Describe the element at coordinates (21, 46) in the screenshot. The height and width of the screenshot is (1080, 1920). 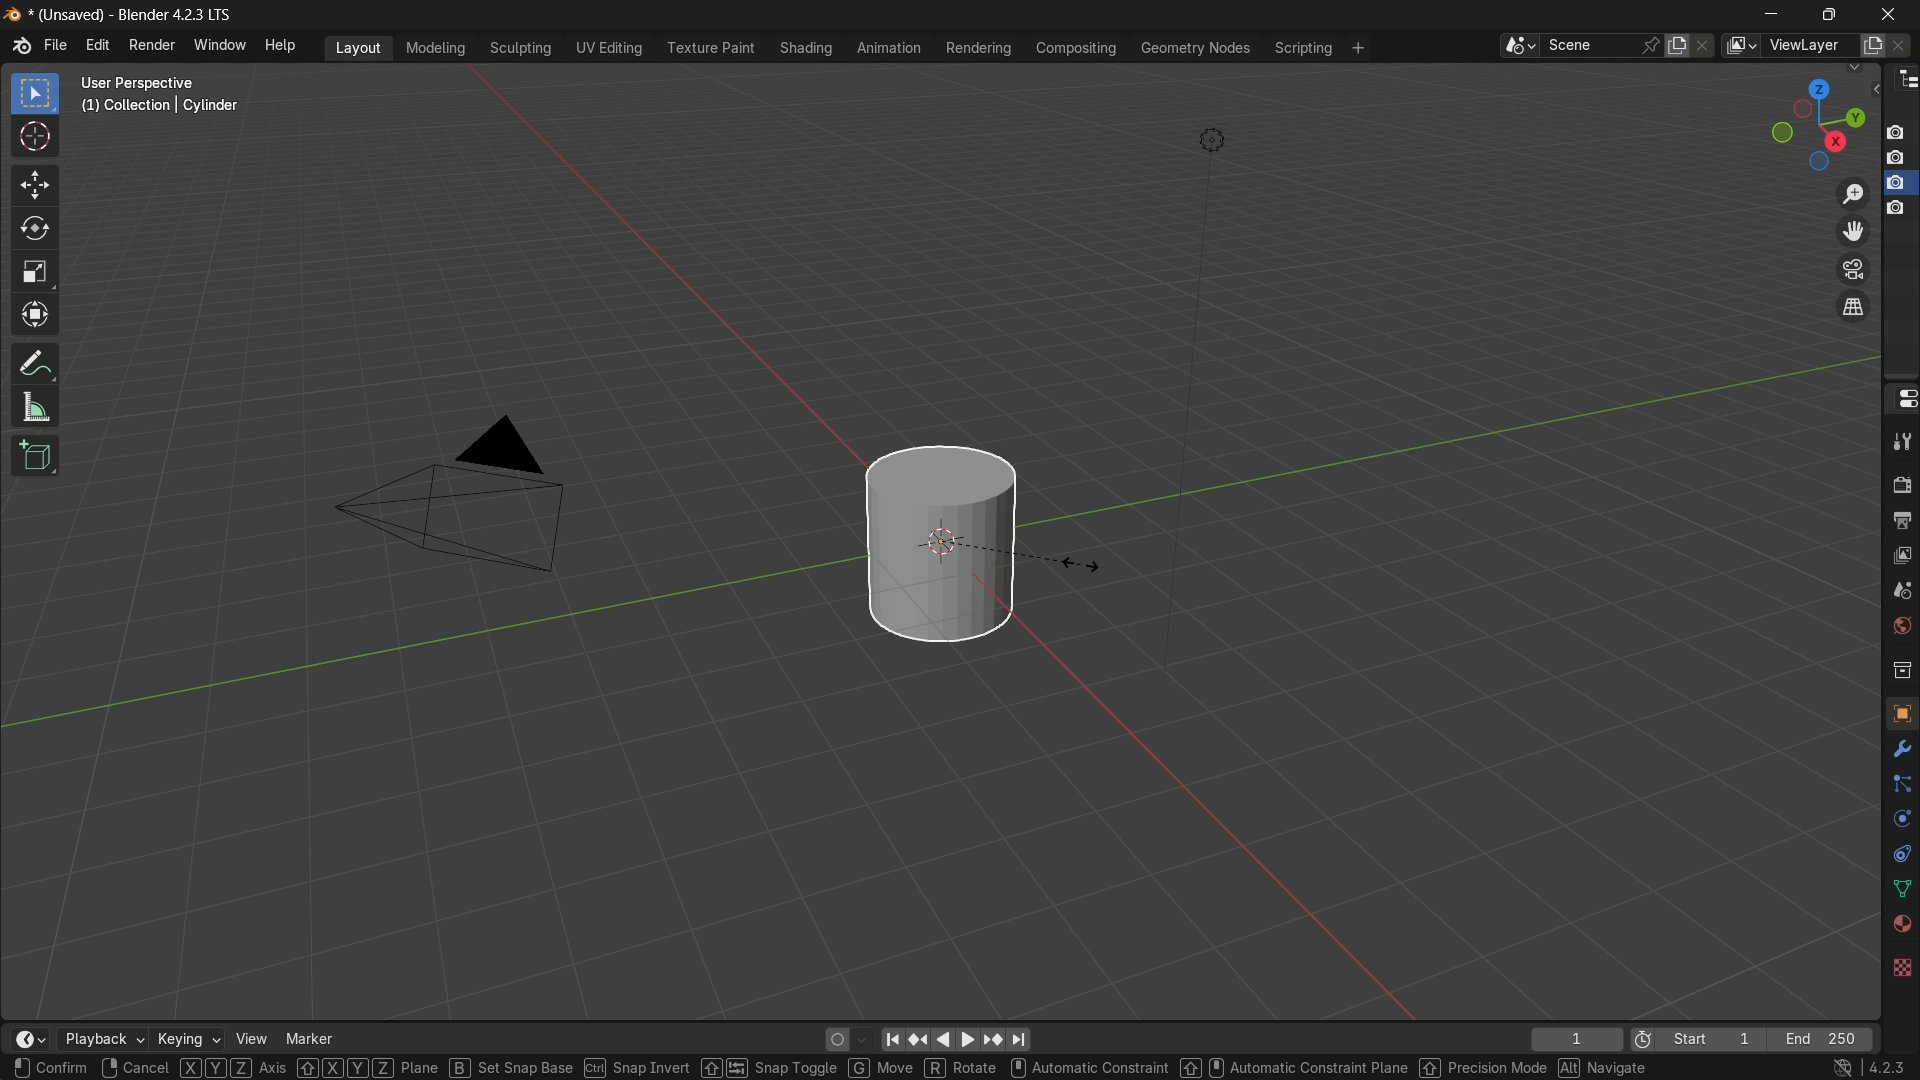
I see `logo` at that location.